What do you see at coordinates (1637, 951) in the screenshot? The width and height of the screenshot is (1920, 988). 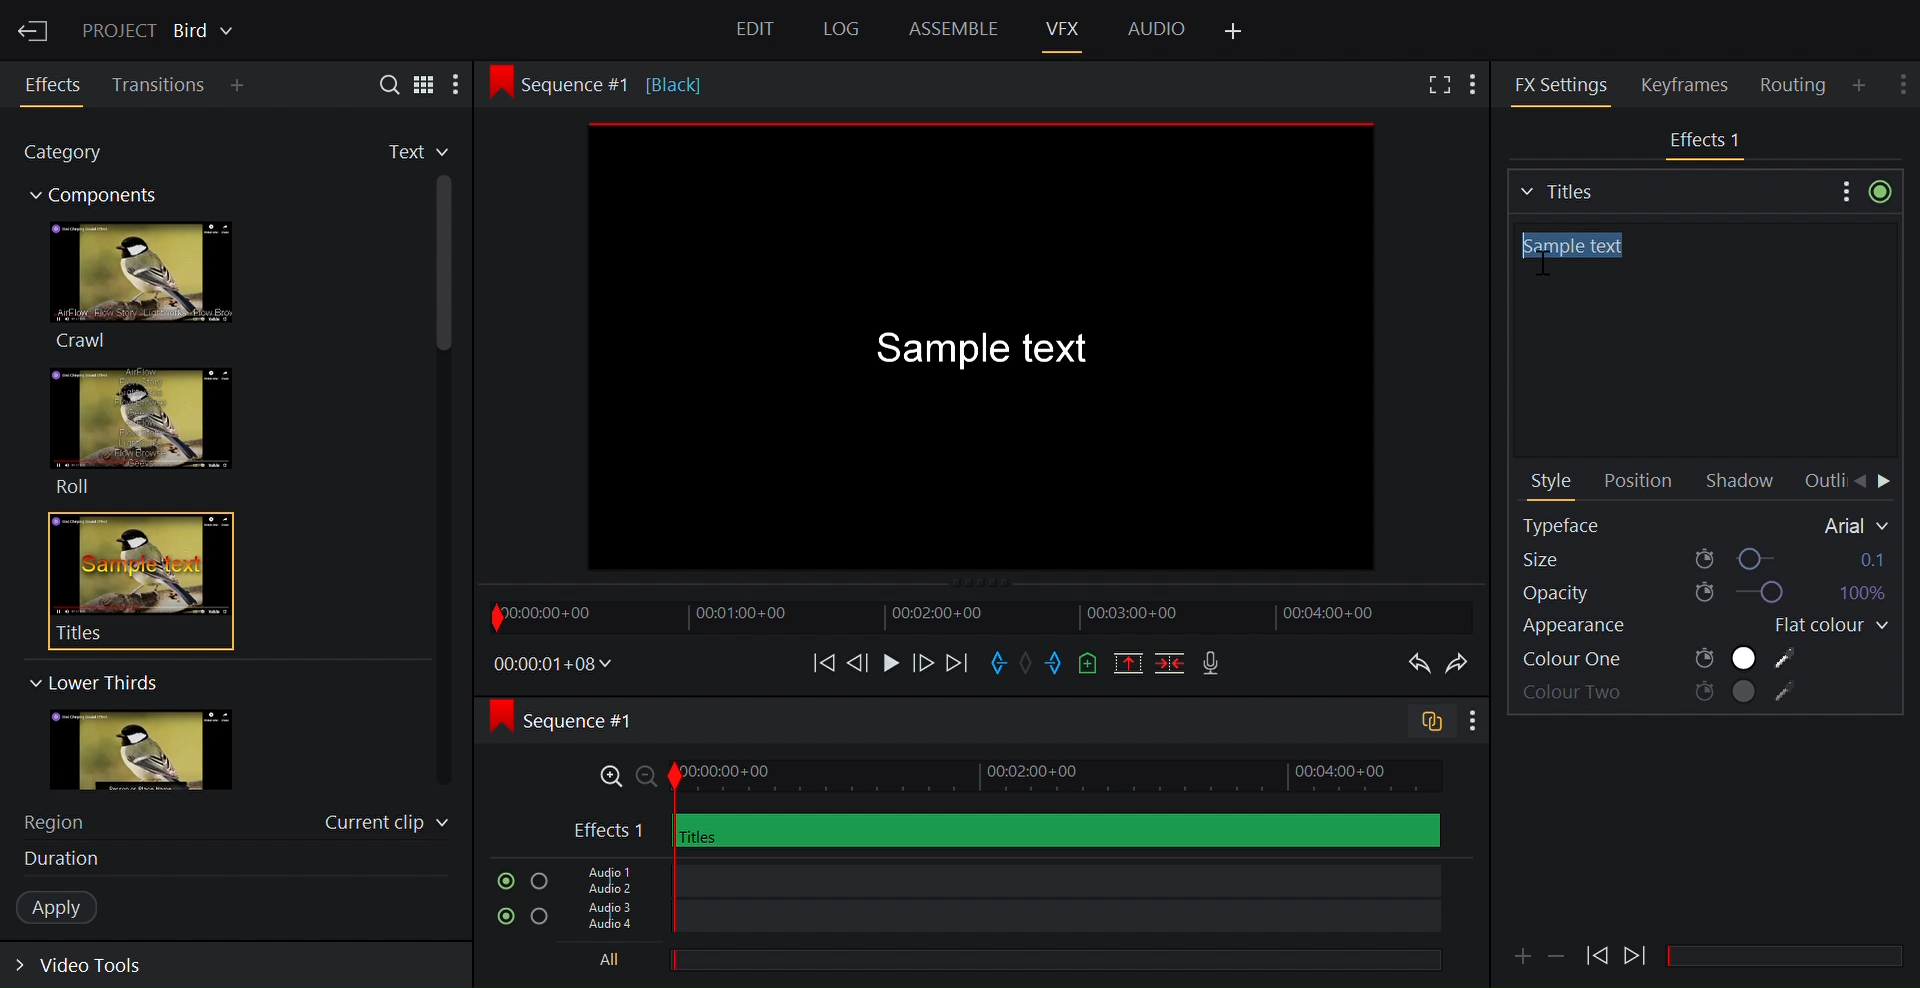 I see `Play Backward` at bounding box center [1637, 951].